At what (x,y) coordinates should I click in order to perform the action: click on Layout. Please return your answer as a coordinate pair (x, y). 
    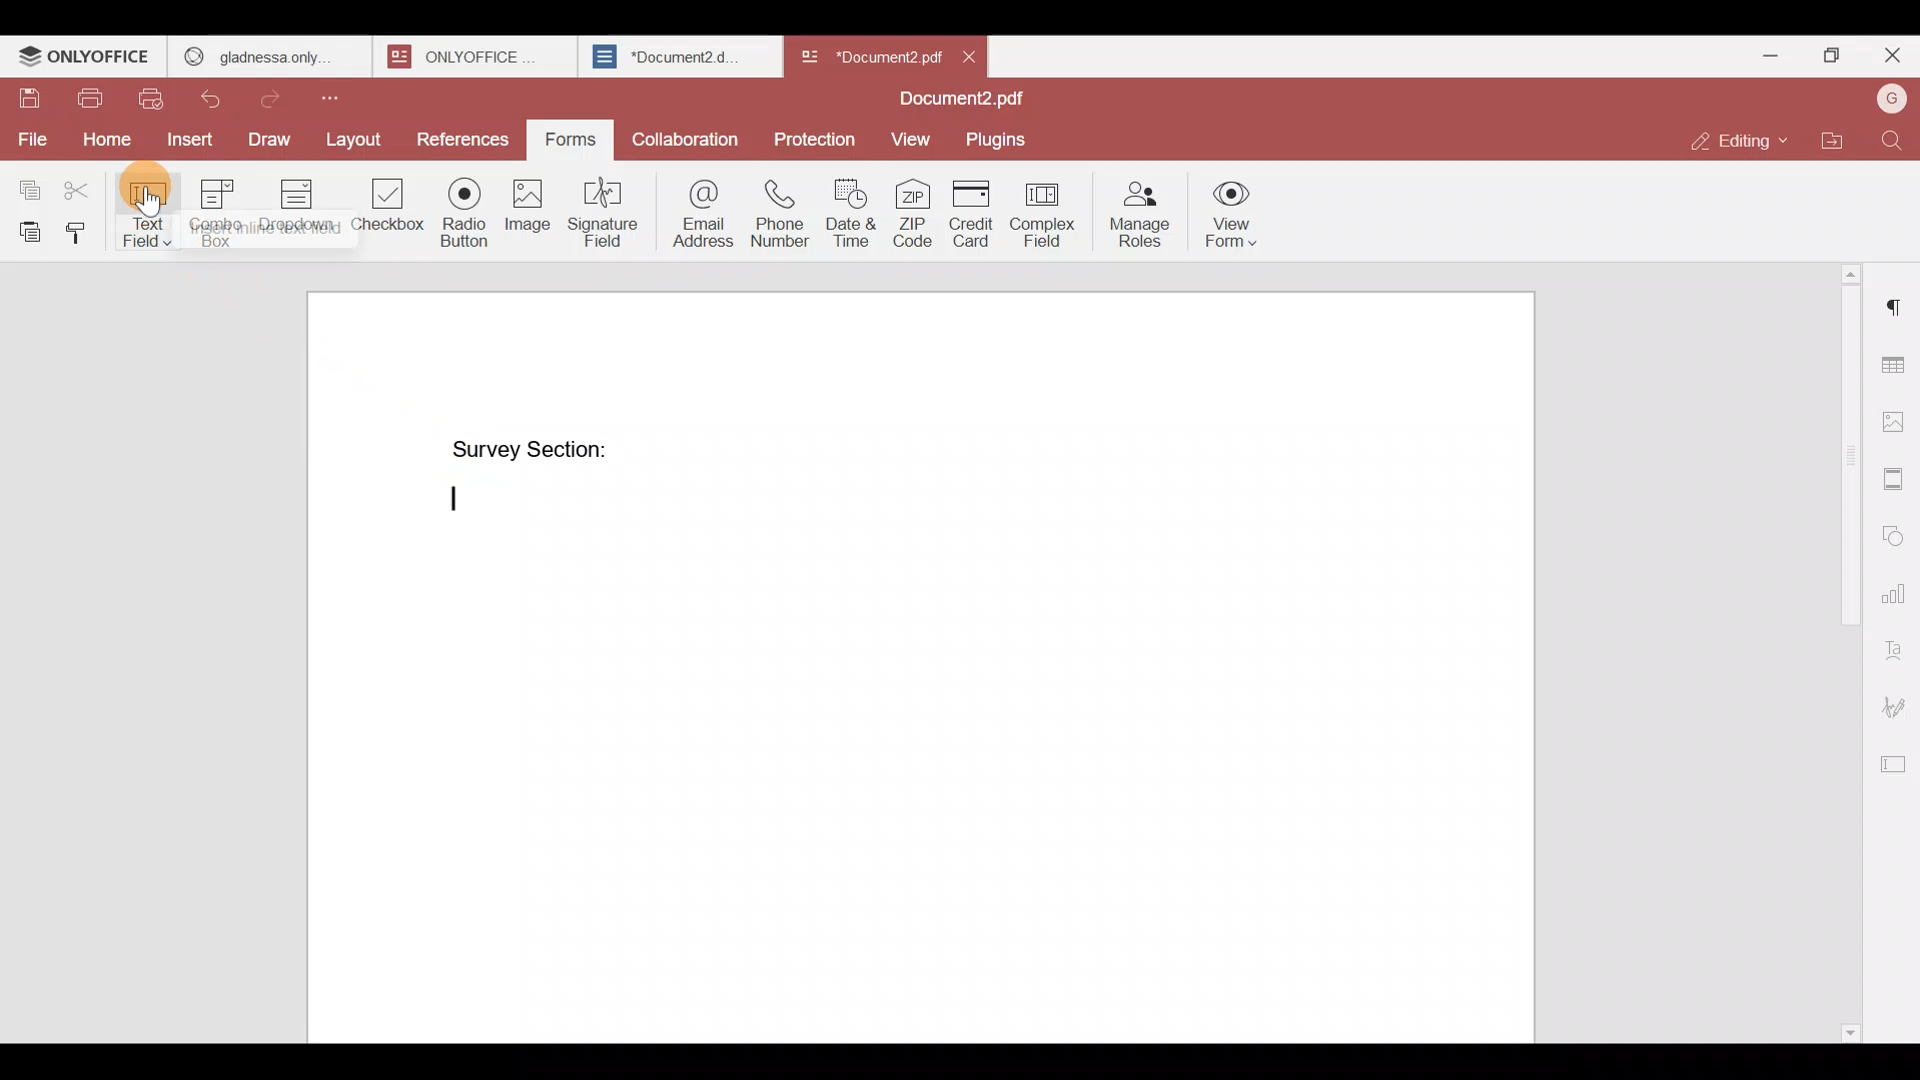
    Looking at the image, I should click on (355, 135).